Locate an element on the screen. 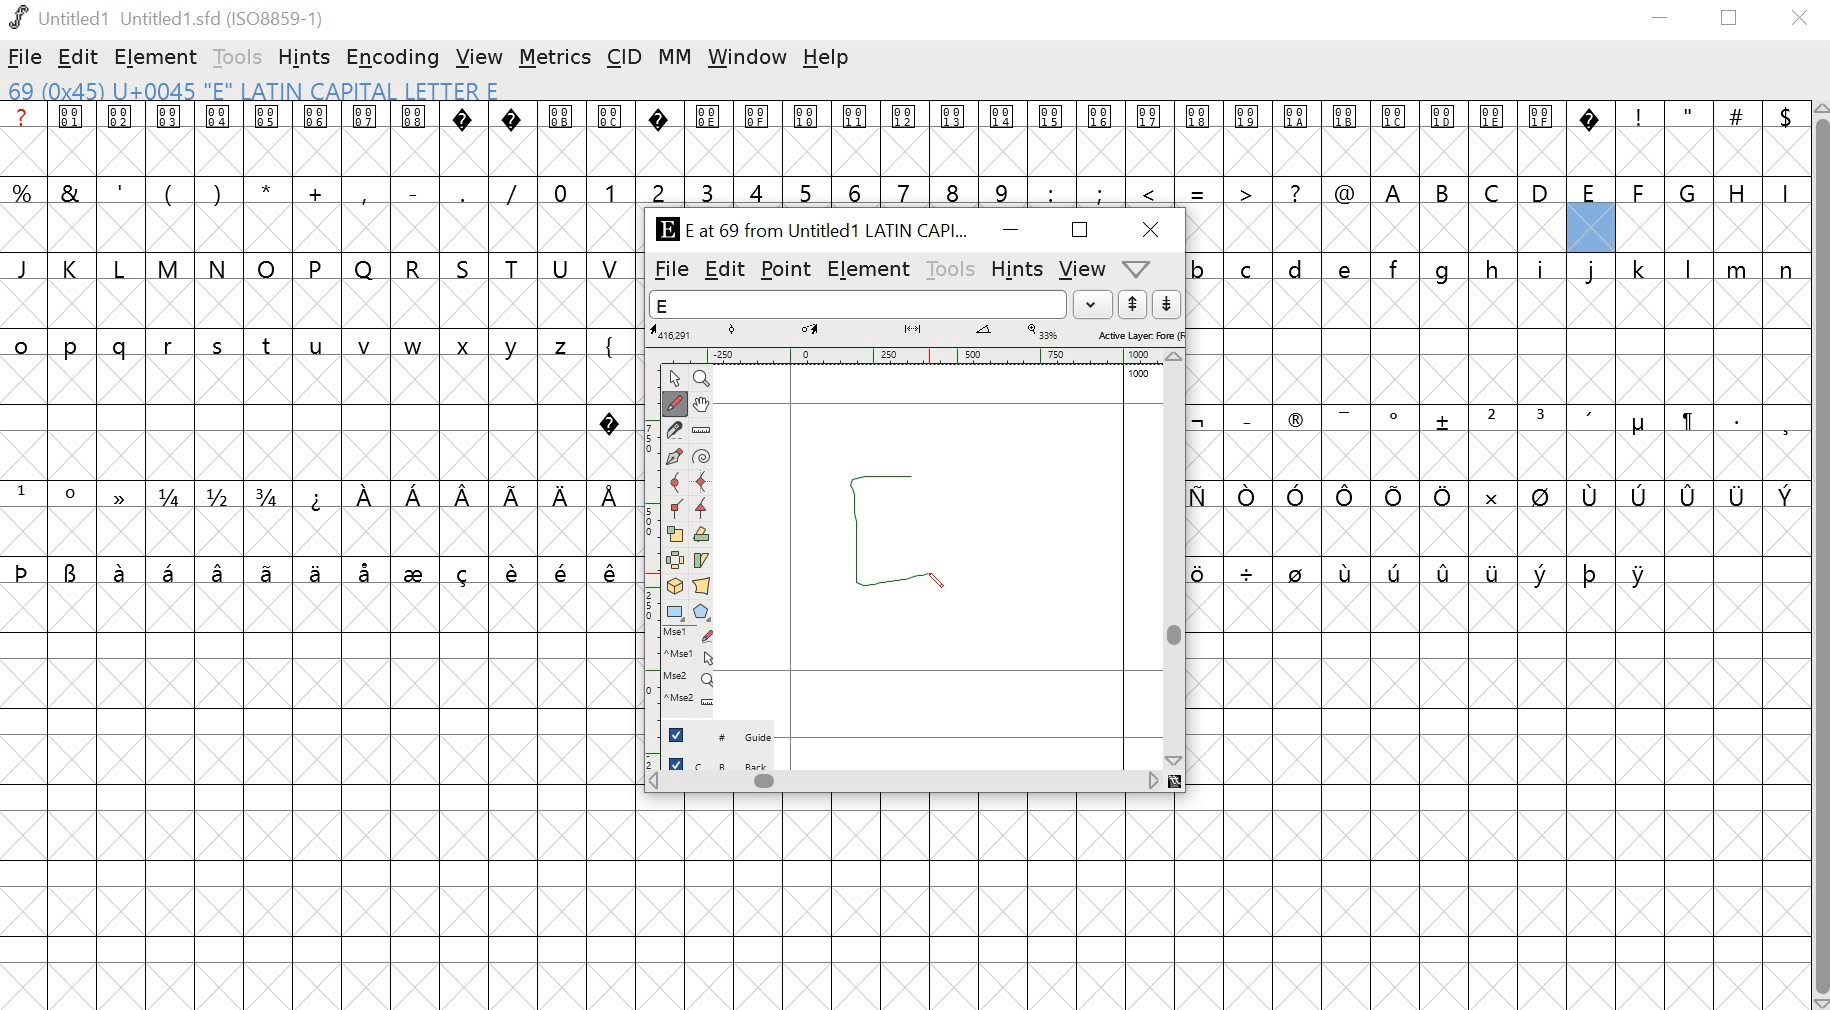 This screenshot has height=1010, width=1830. close is located at coordinates (1800, 19).